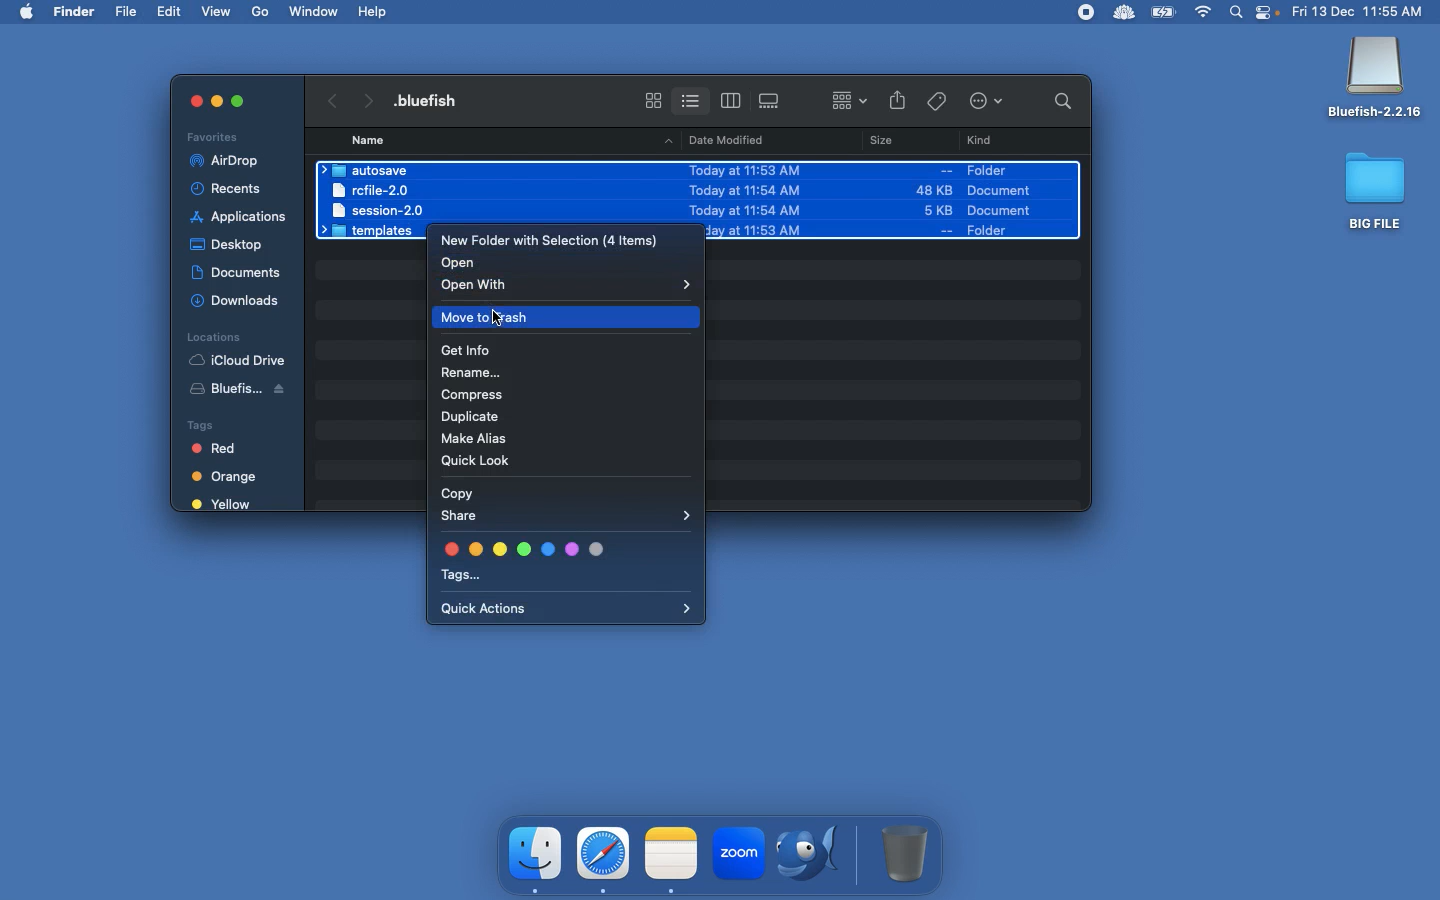 The image size is (1440, 900). Describe the element at coordinates (731, 100) in the screenshot. I see `Column View` at that location.